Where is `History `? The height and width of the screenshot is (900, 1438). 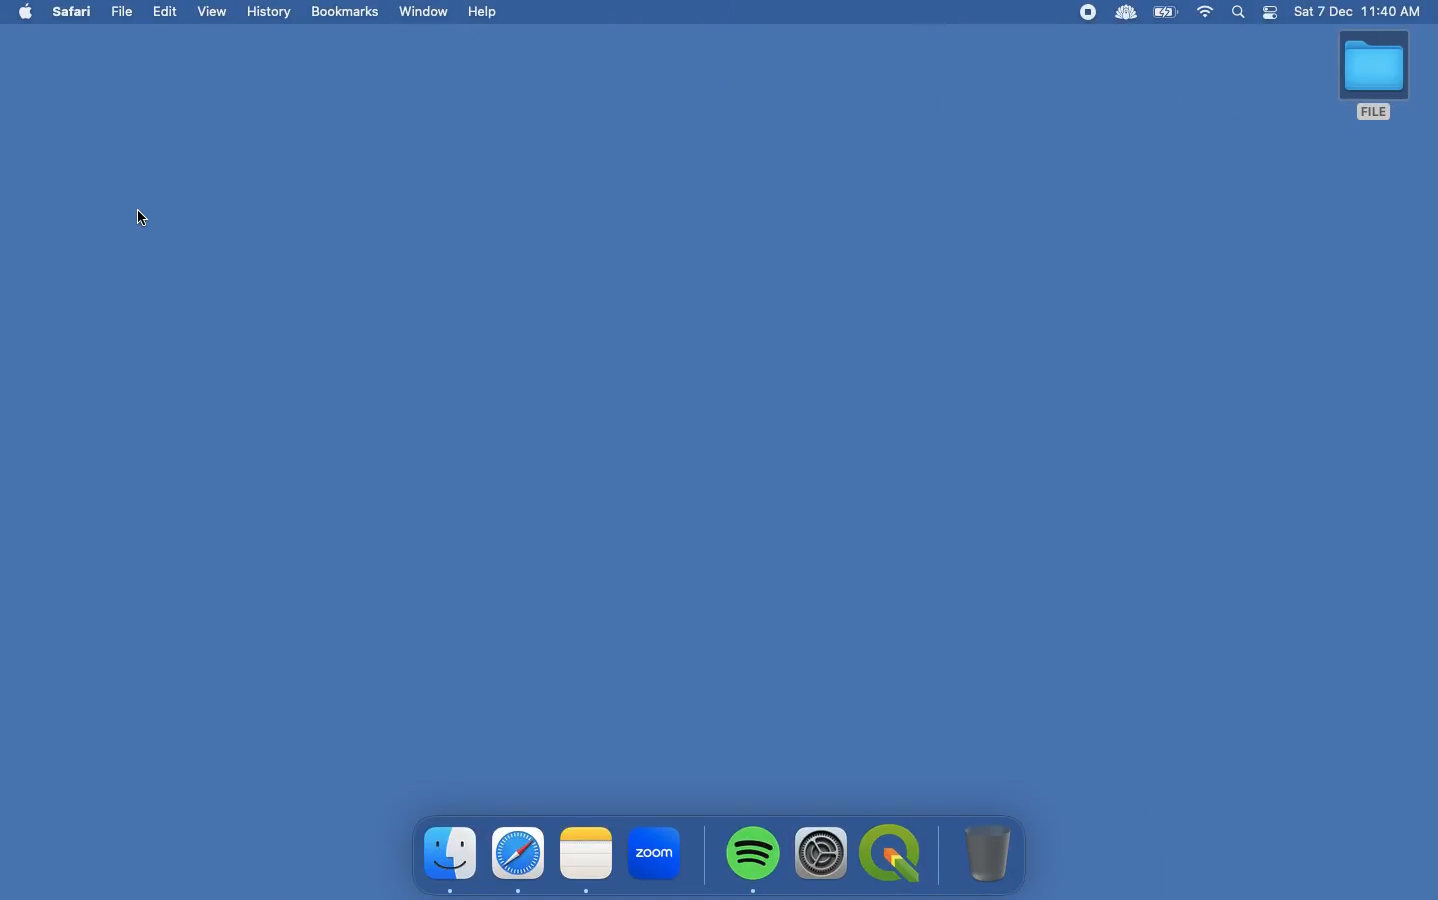 History  is located at coordinates (270, 11).